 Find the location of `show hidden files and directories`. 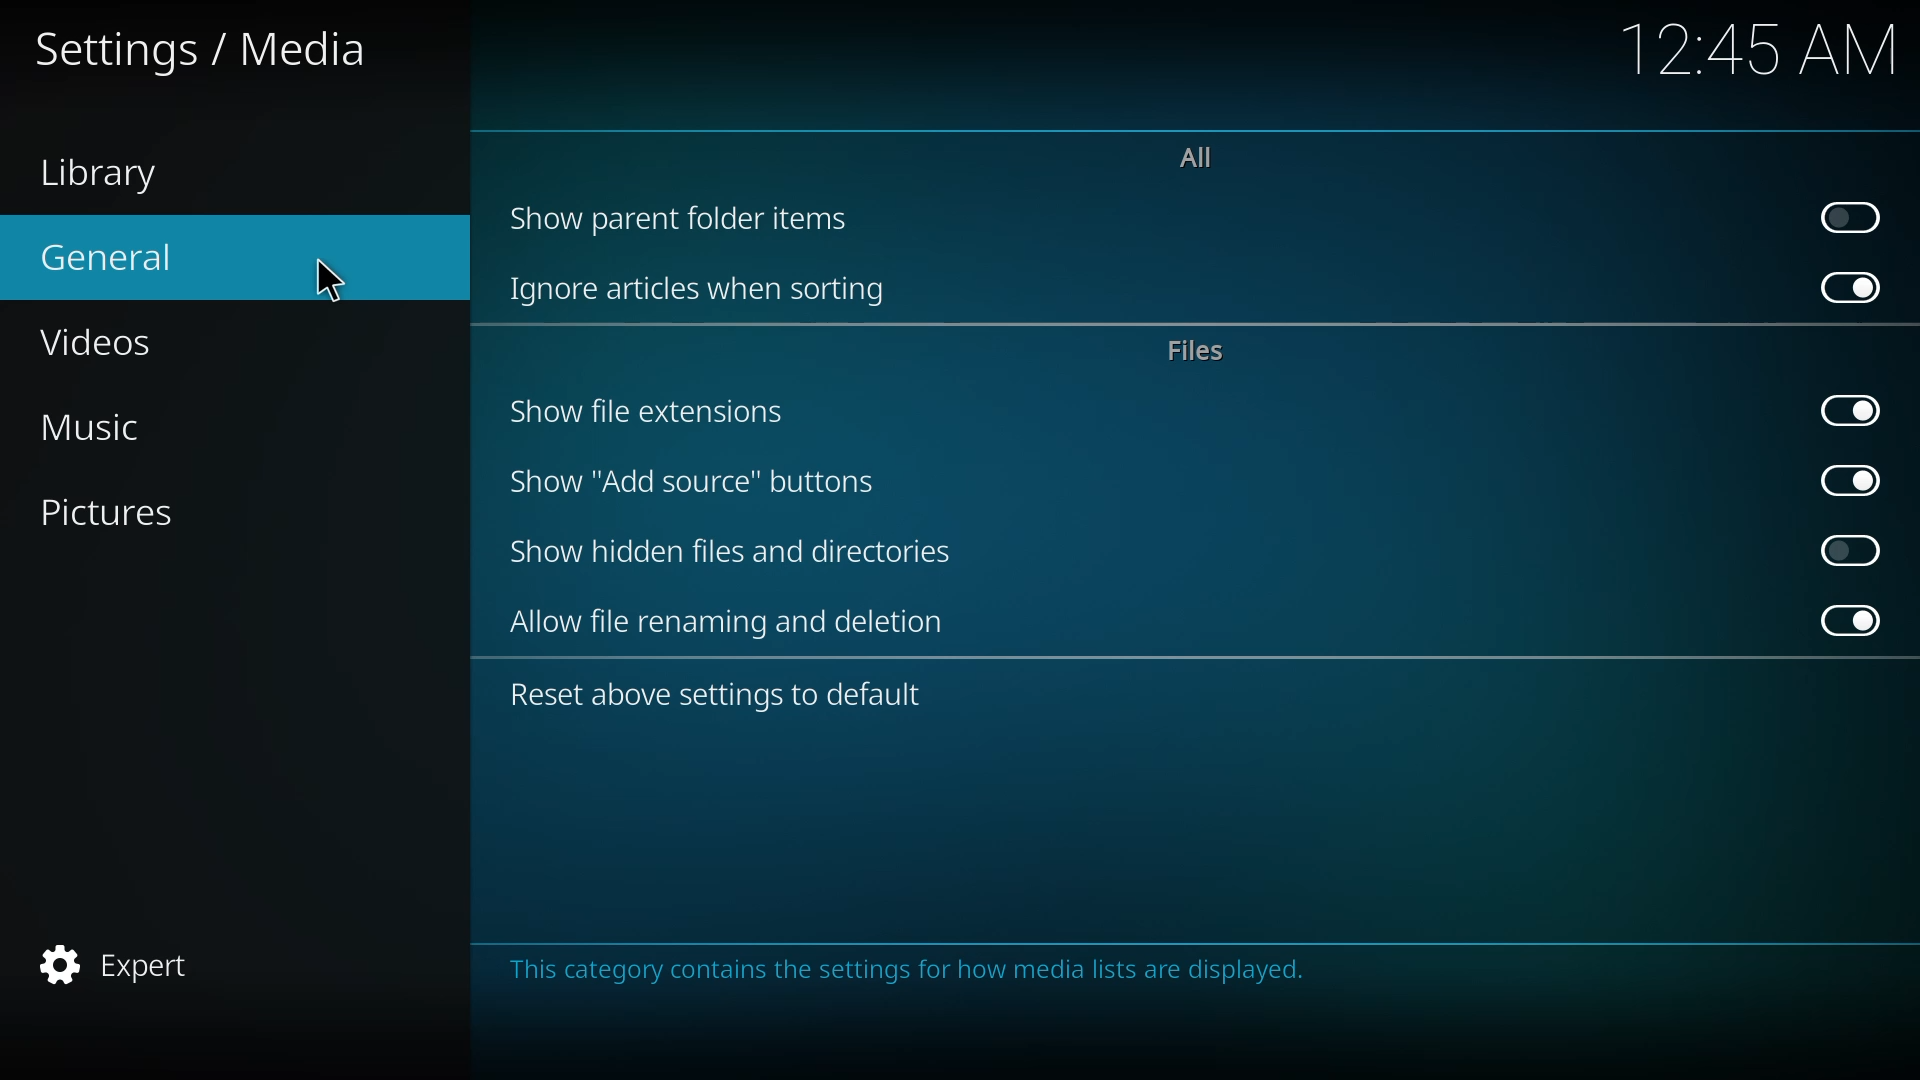

show hidden files and directories is located at coordinates (728, 552).